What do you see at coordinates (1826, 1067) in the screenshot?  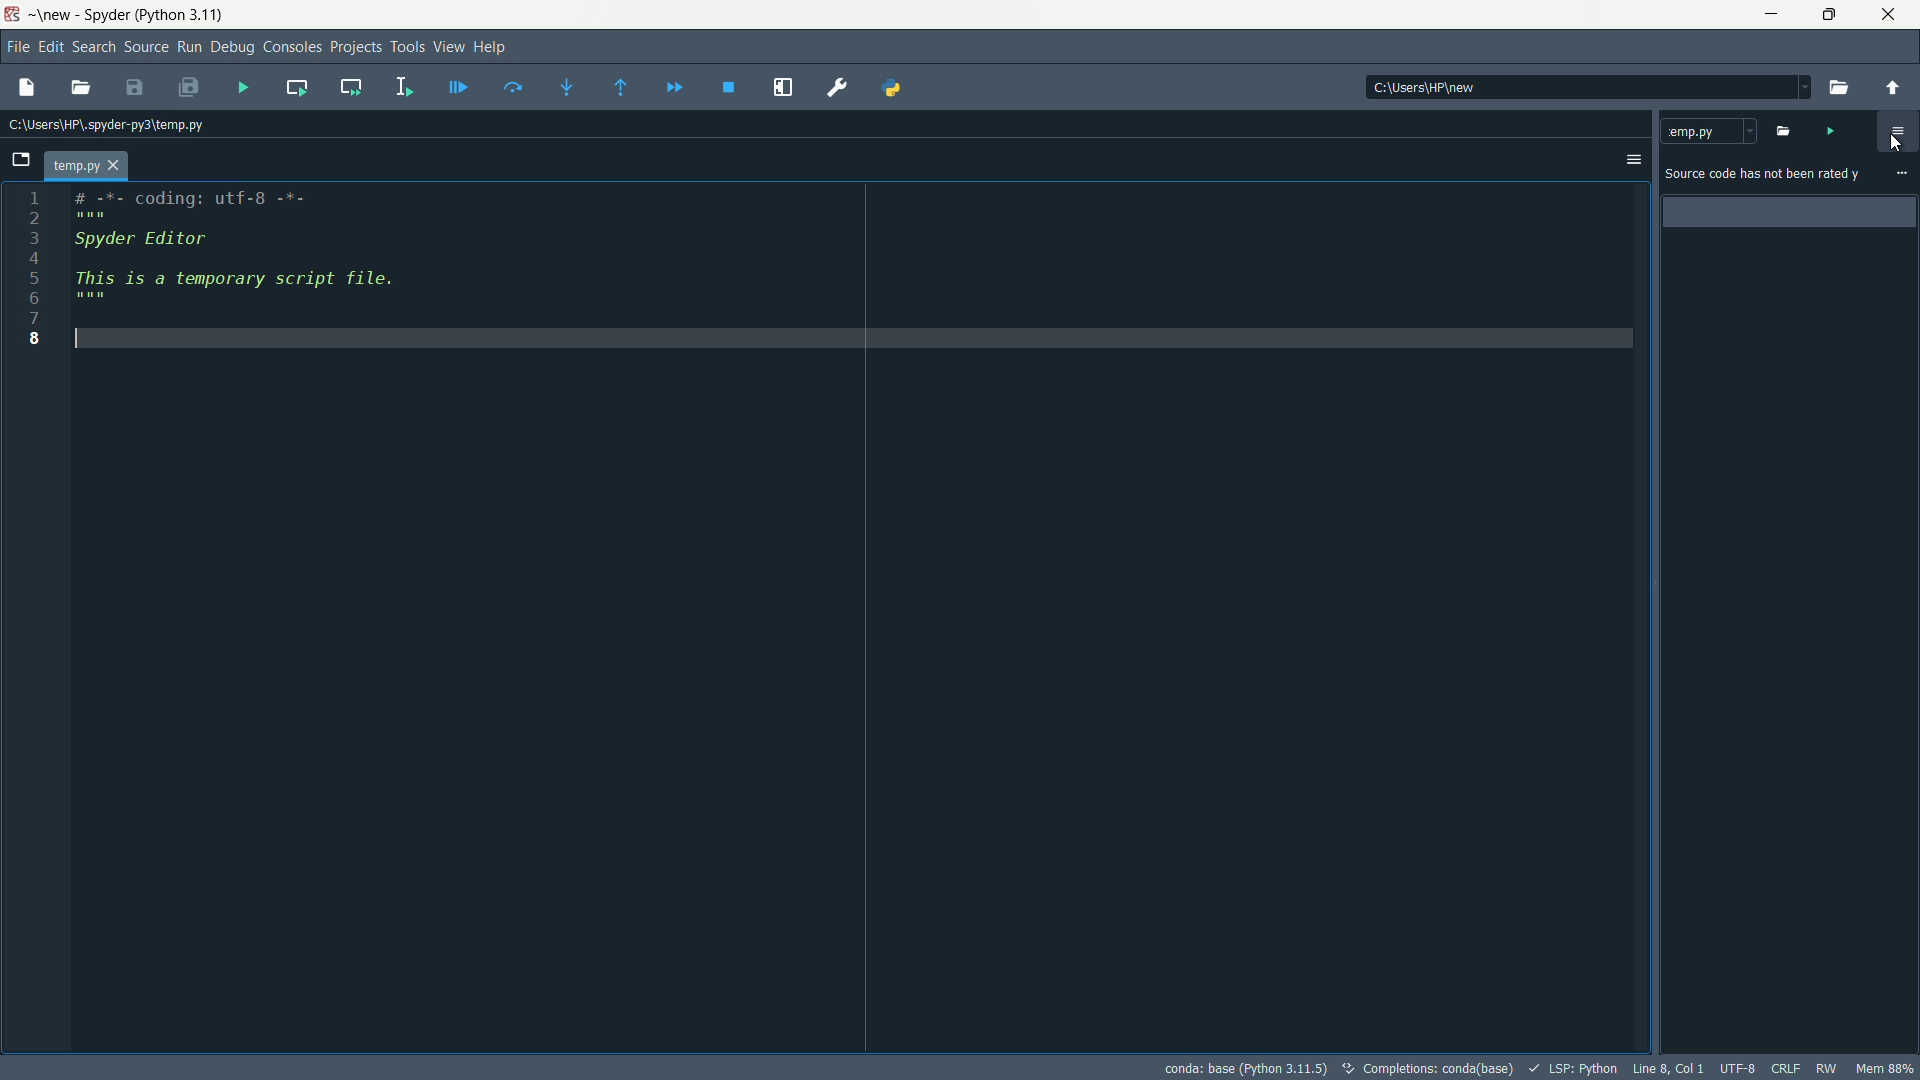 I see `rw` at bounding box center [1826, 1067].